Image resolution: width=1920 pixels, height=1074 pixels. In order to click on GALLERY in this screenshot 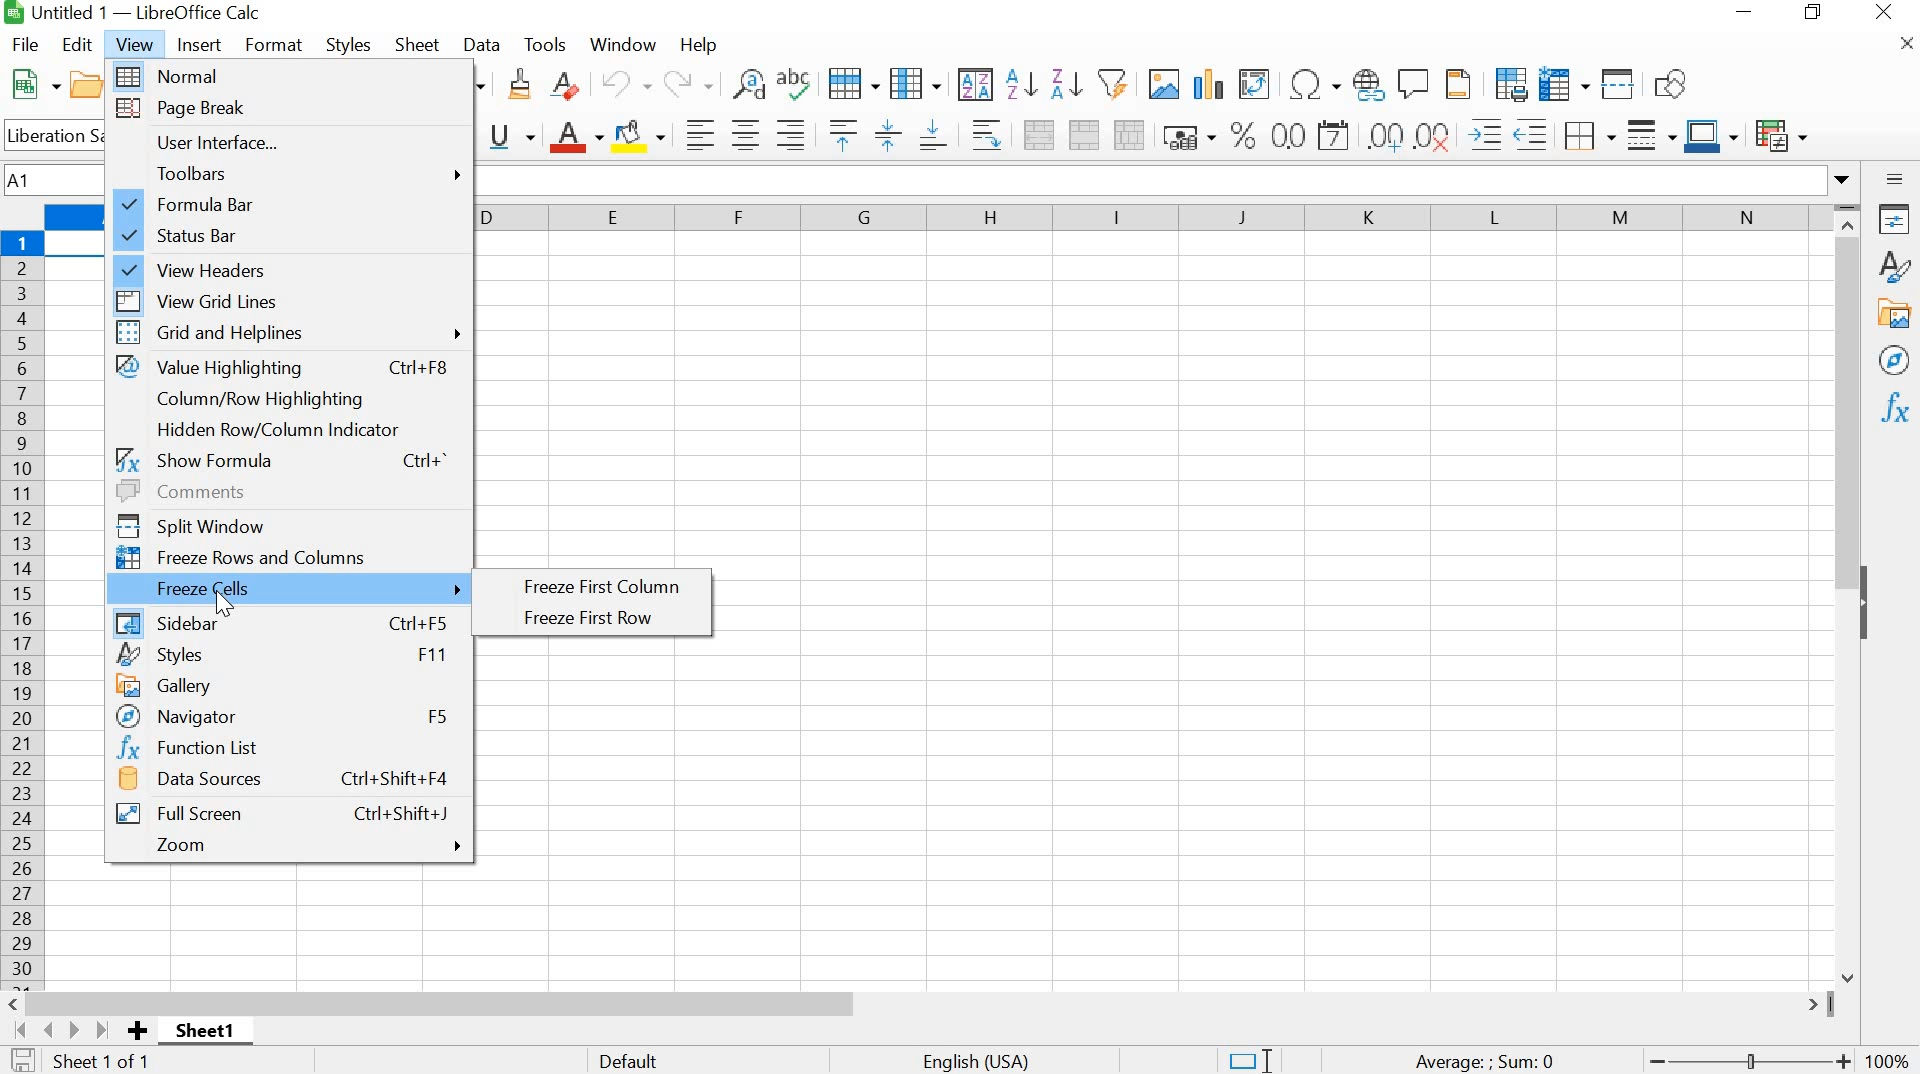, I will do `click(1895, 314)`.